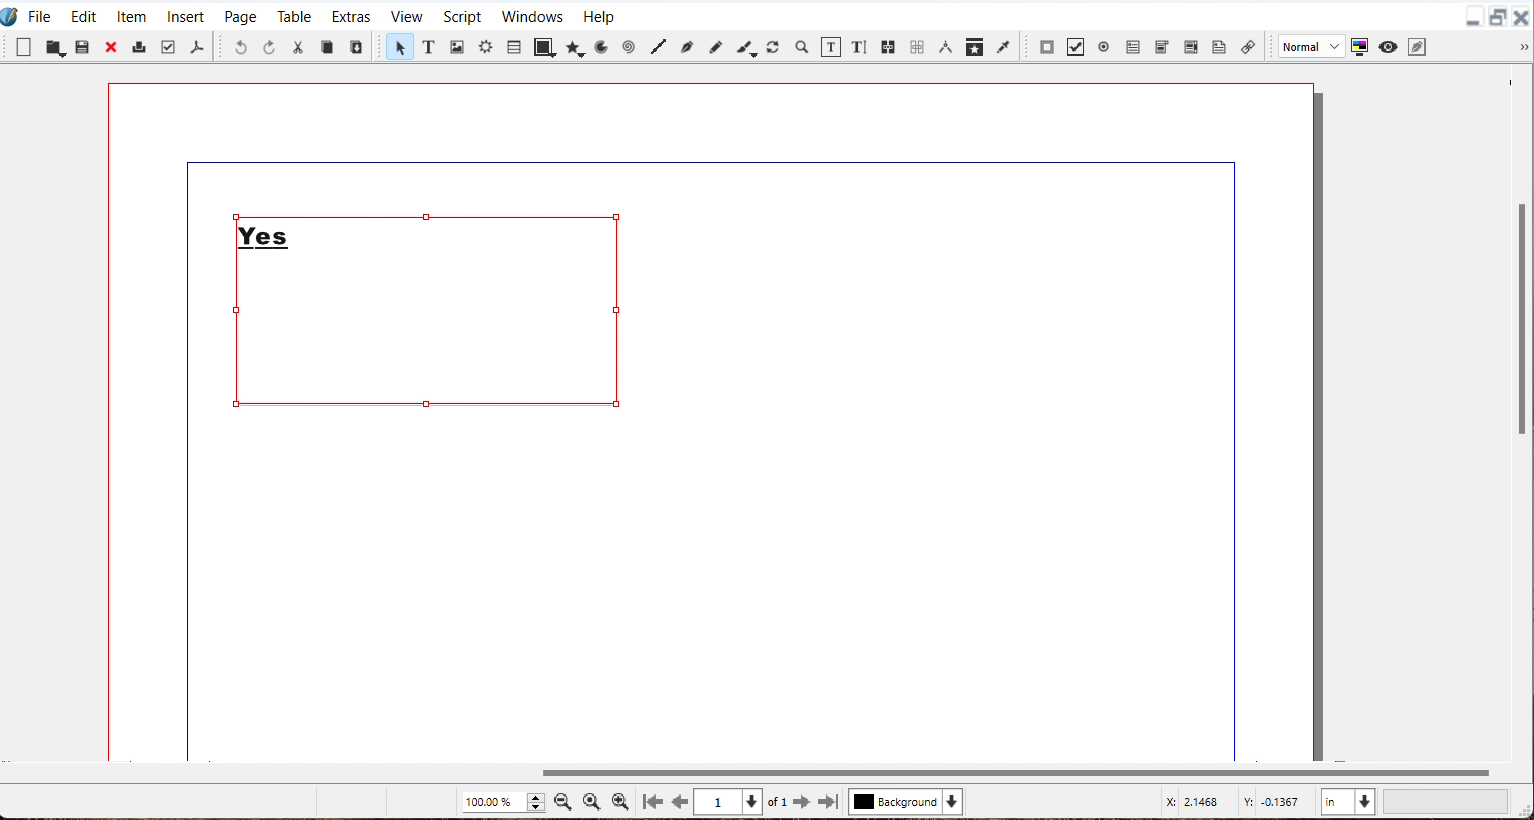  Describe the element at coordinates (861, 46) in the screenshot. I see `Edit text` at that location.